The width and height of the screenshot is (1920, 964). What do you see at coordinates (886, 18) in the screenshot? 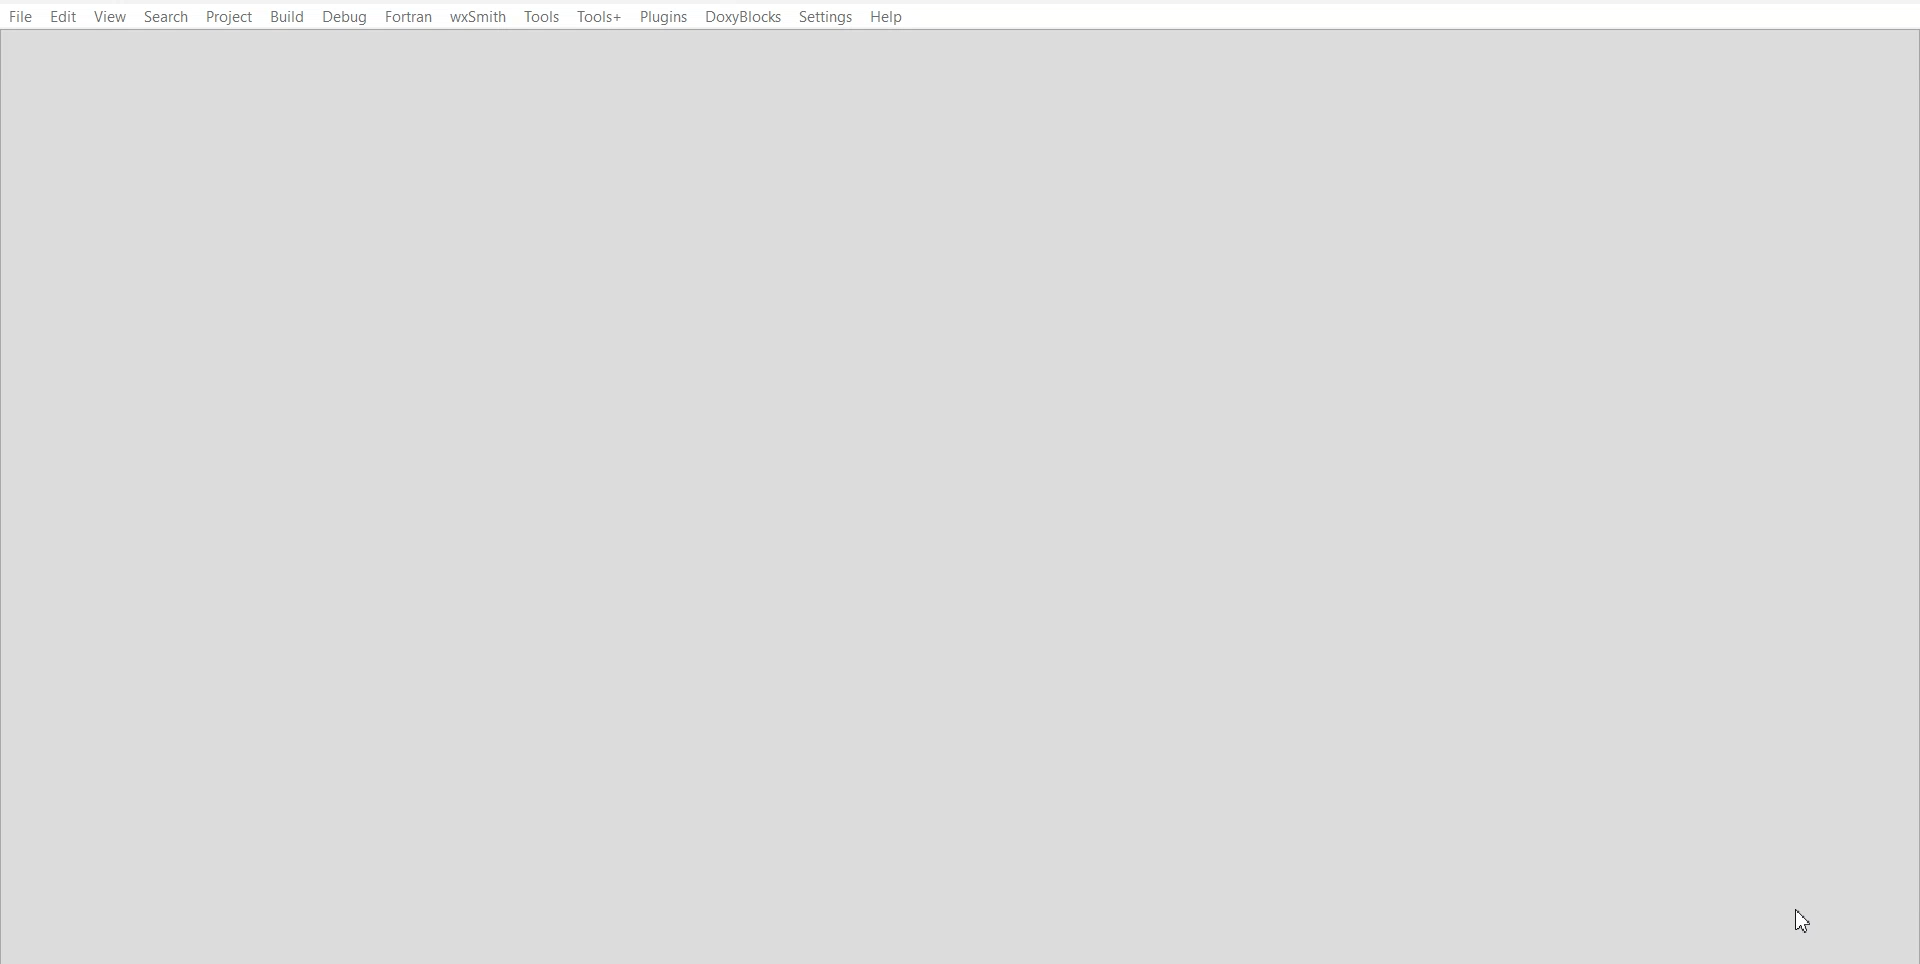
I see `Help` at bounding box center [886, 18].